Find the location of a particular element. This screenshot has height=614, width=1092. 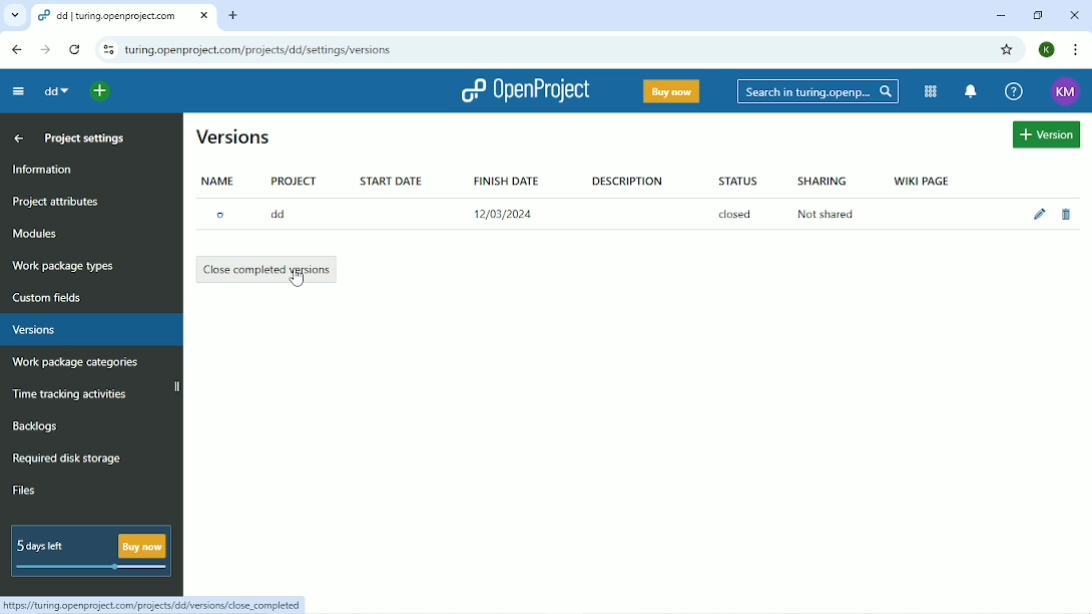

new tab is located at coordinates (236, 15).